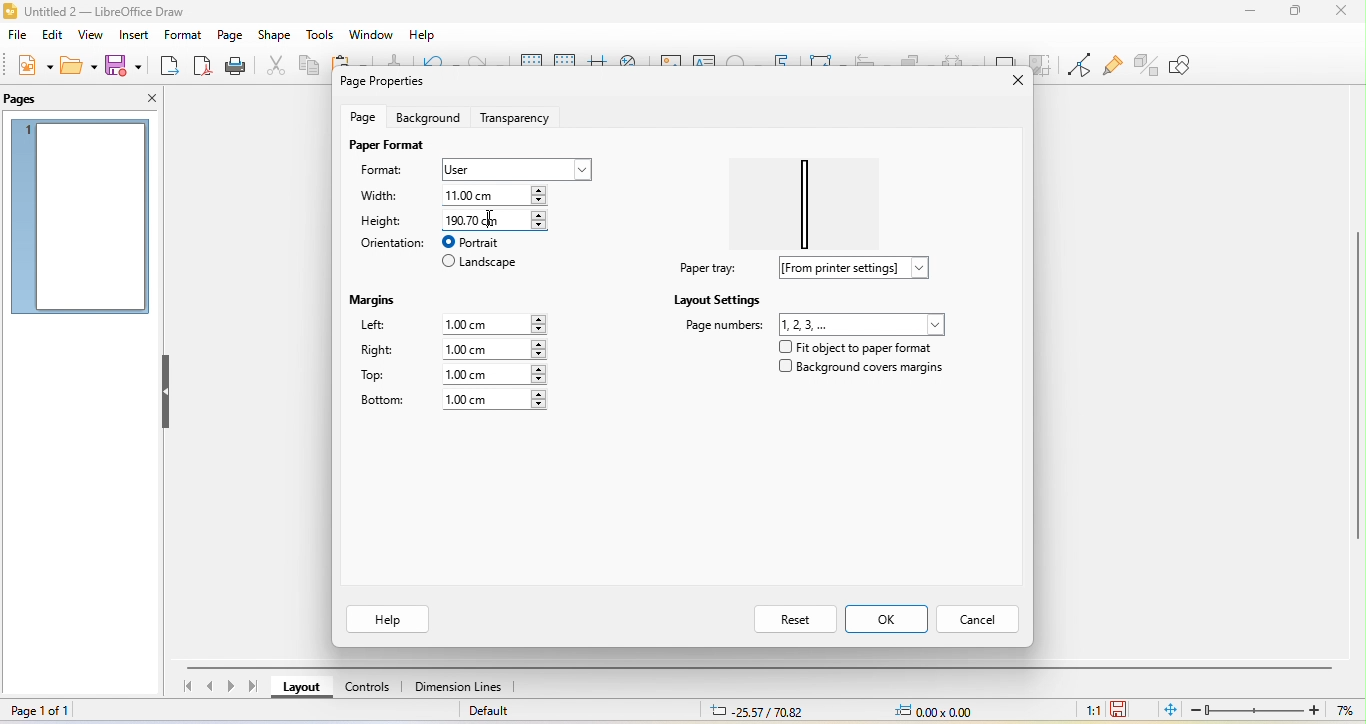 The height and width of the screenshot is (724, 1366). What do you see at coordinates (816, 323) in the screenshot?
I see `page number` at bounding box center [816, 323].